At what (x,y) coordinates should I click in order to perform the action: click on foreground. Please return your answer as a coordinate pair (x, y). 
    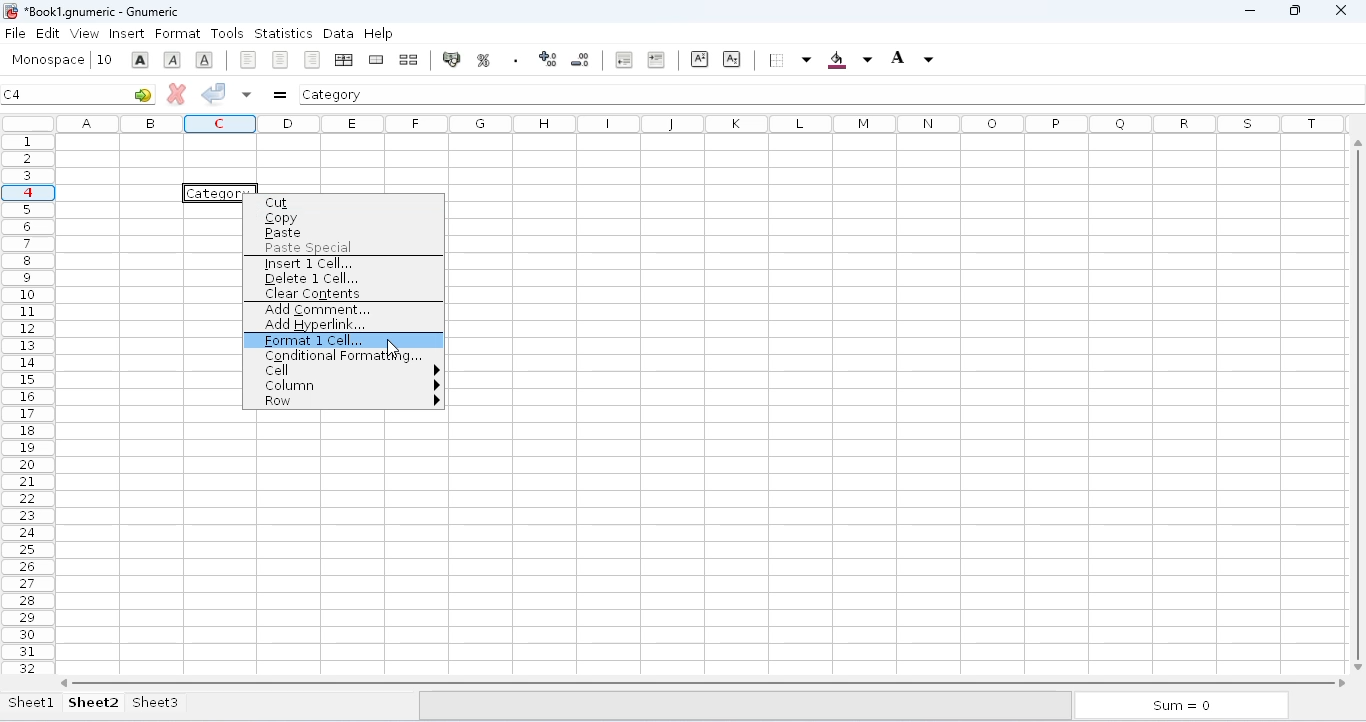
    Looking at the image, I should click on (912, 58).